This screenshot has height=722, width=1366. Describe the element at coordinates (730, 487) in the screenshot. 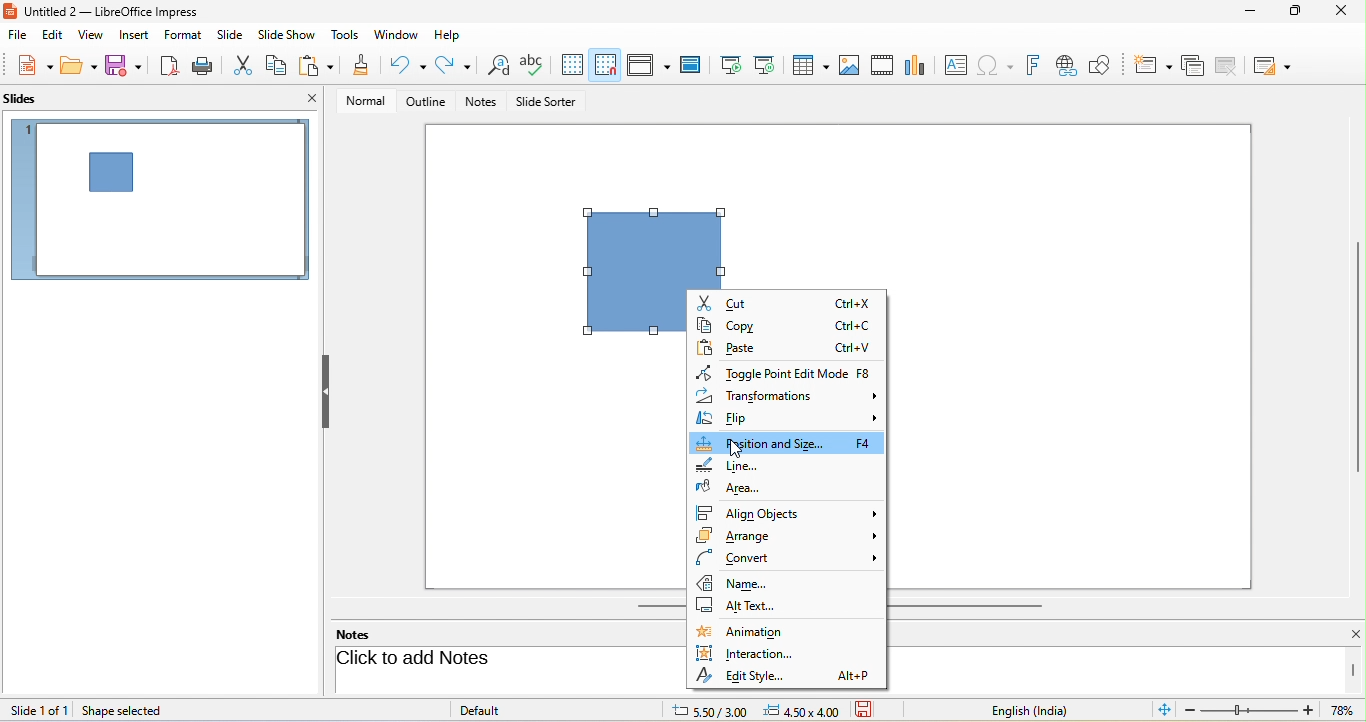

I see `area` at that location.